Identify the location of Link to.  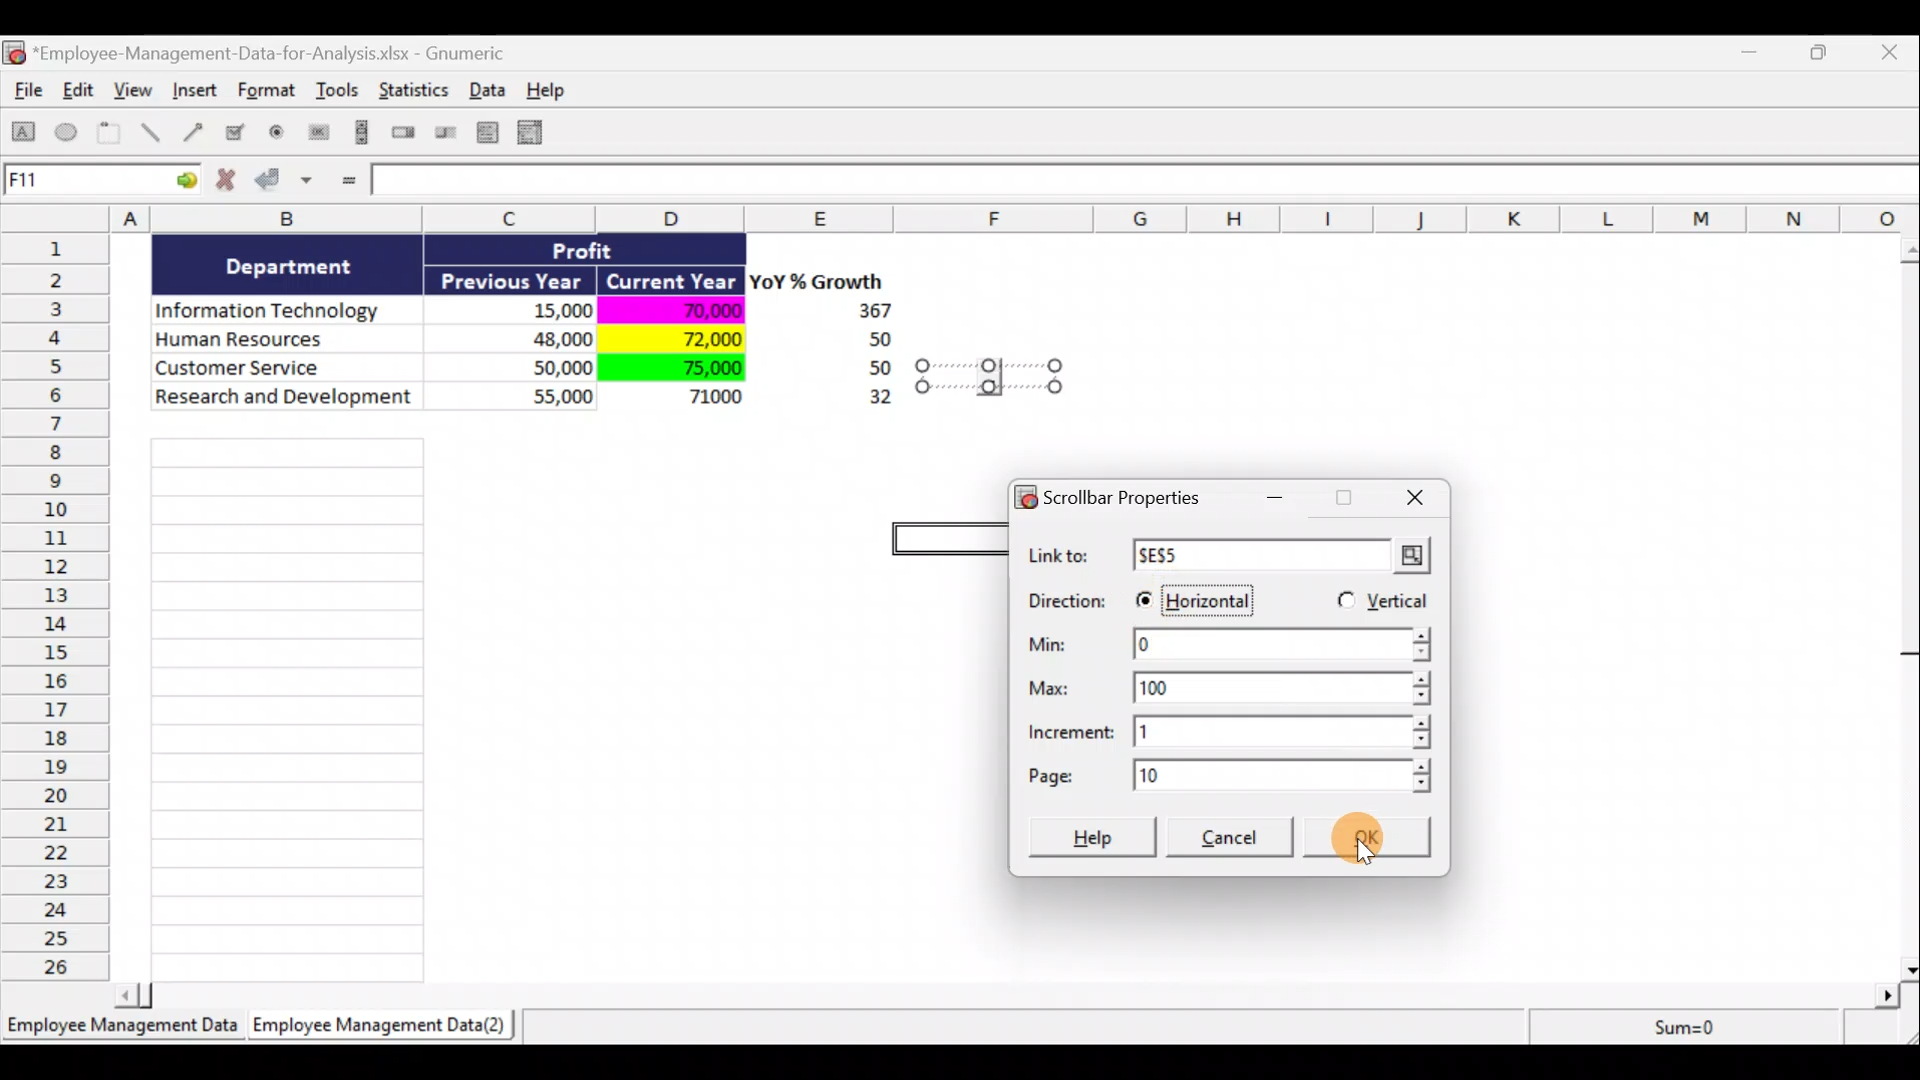
(1235, 557).